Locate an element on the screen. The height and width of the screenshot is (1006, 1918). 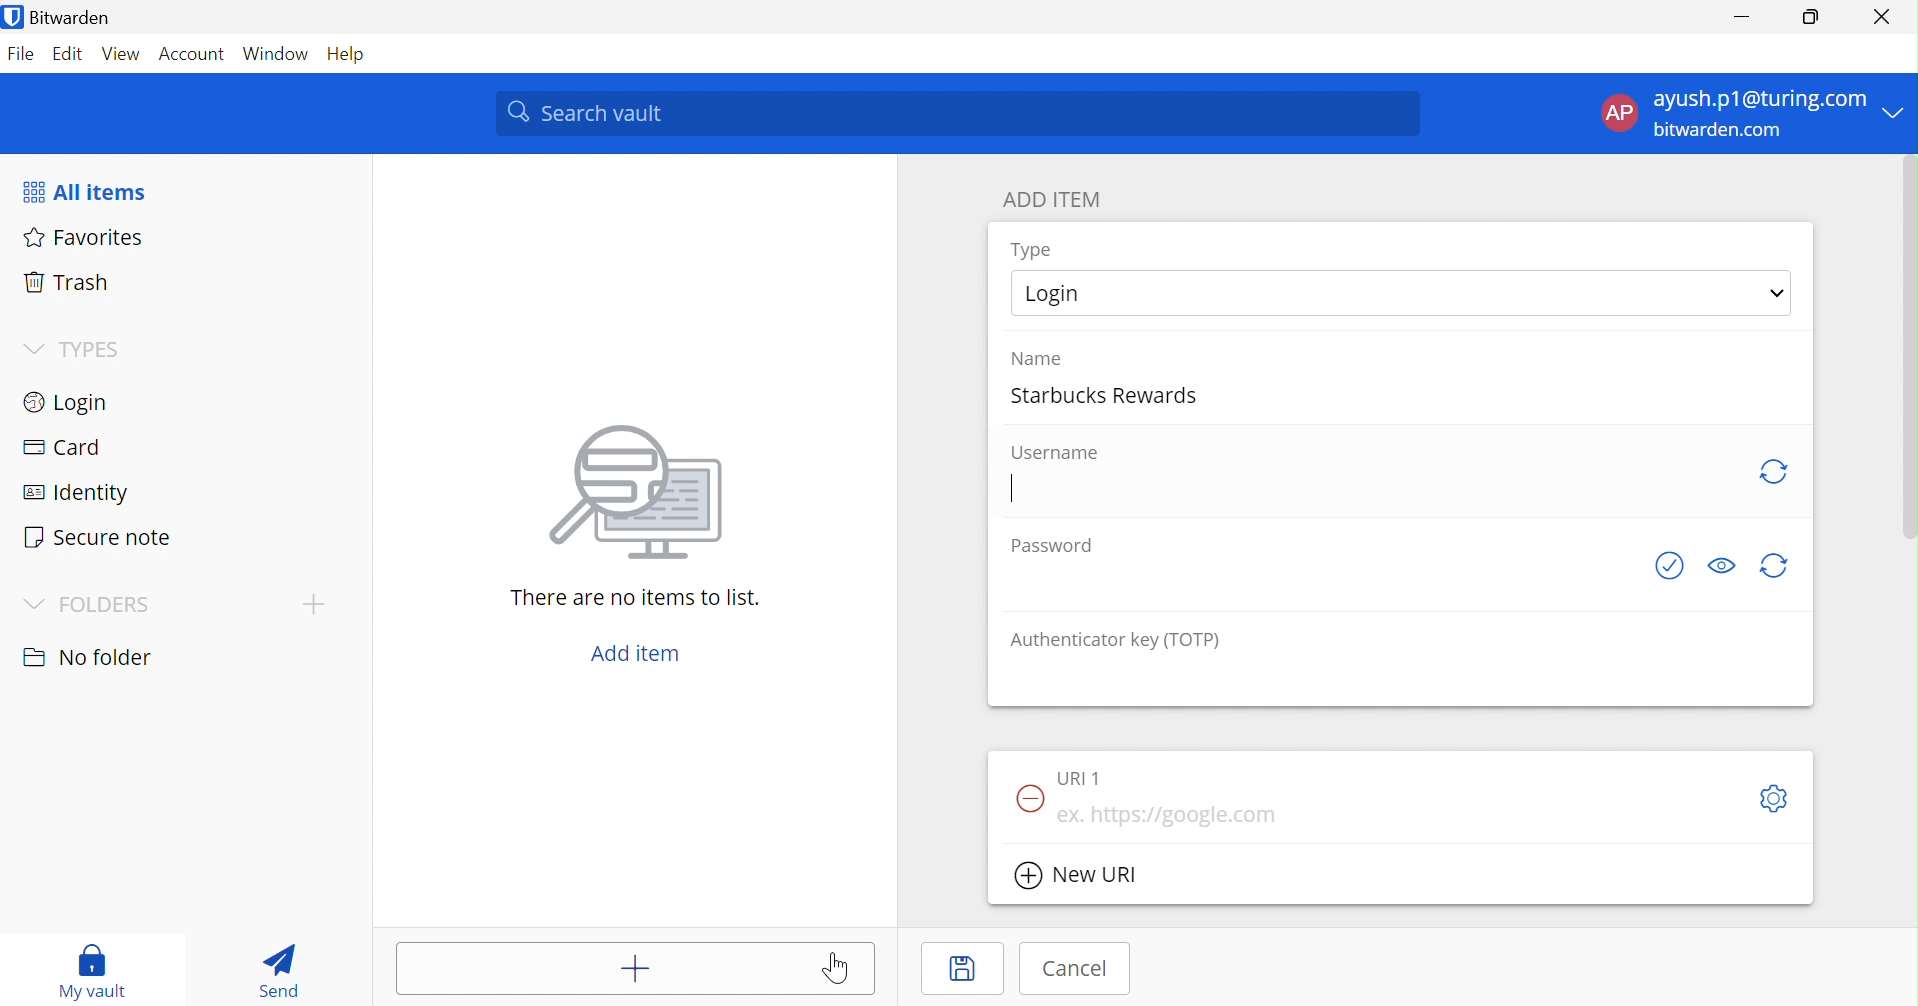
Window is located at coordinates (279, 55).